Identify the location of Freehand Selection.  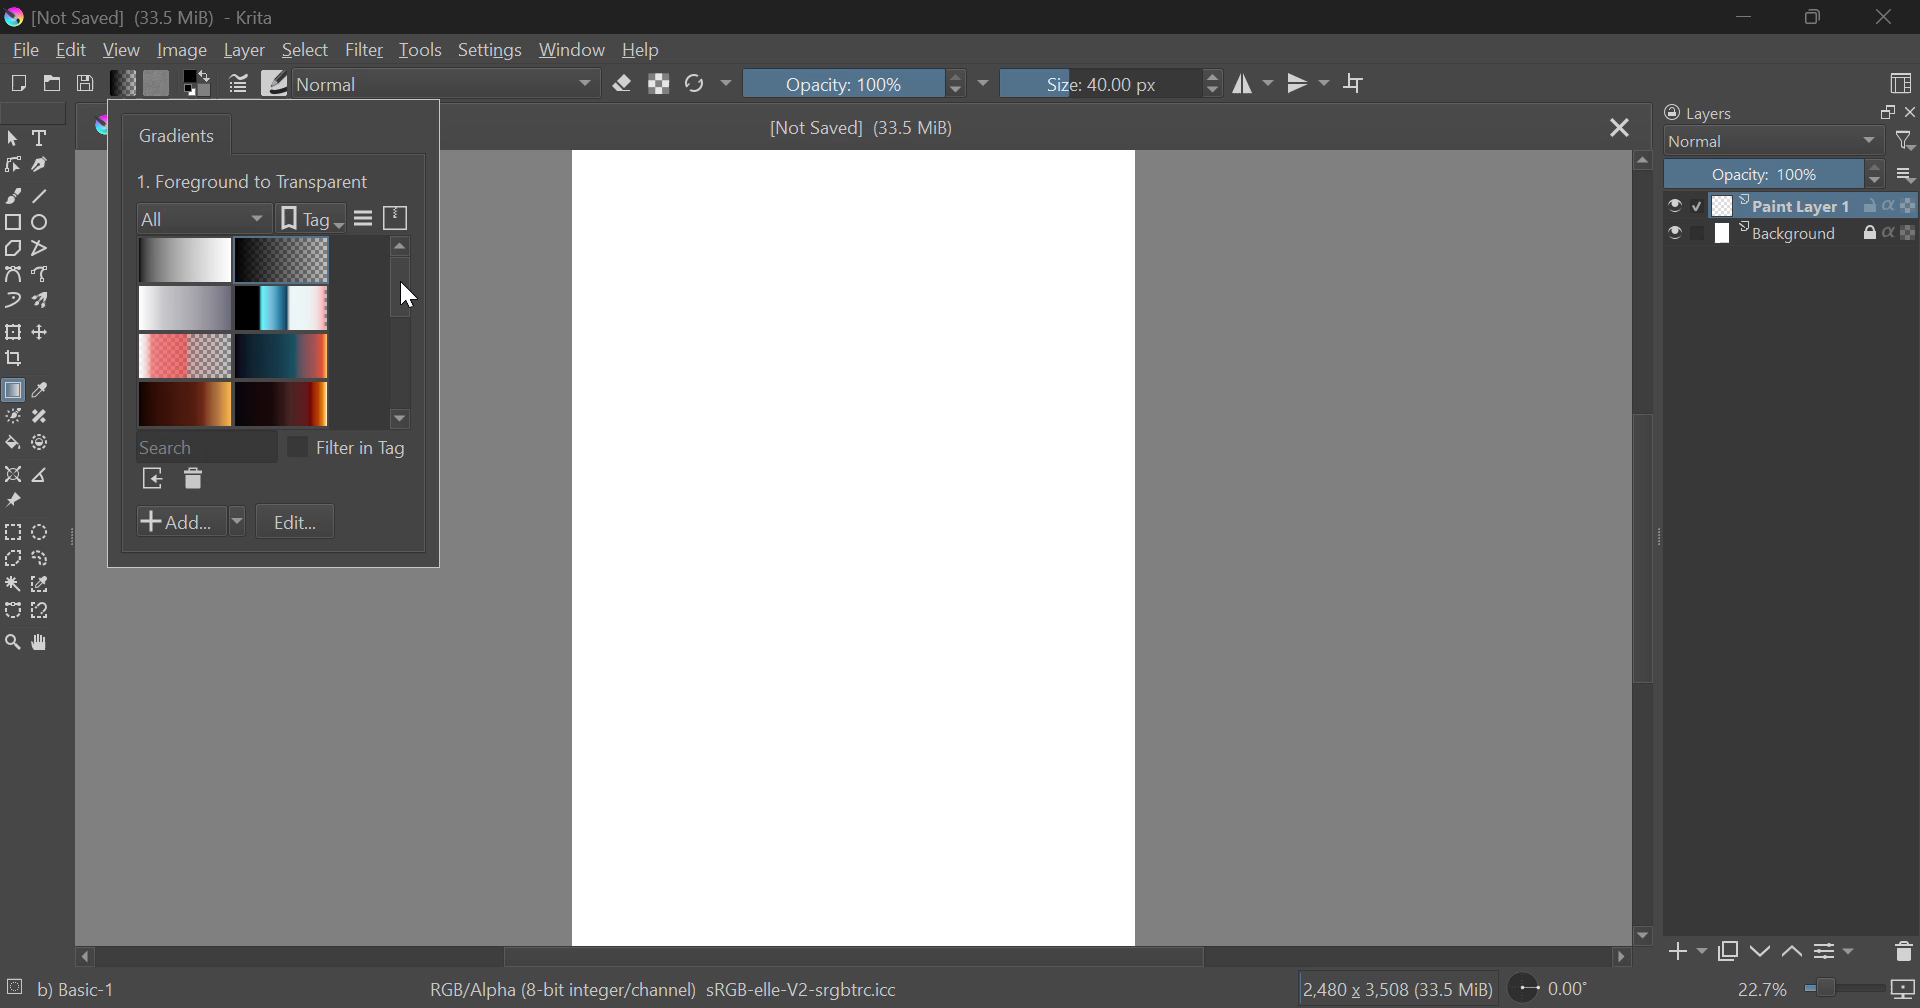
(41, 558).